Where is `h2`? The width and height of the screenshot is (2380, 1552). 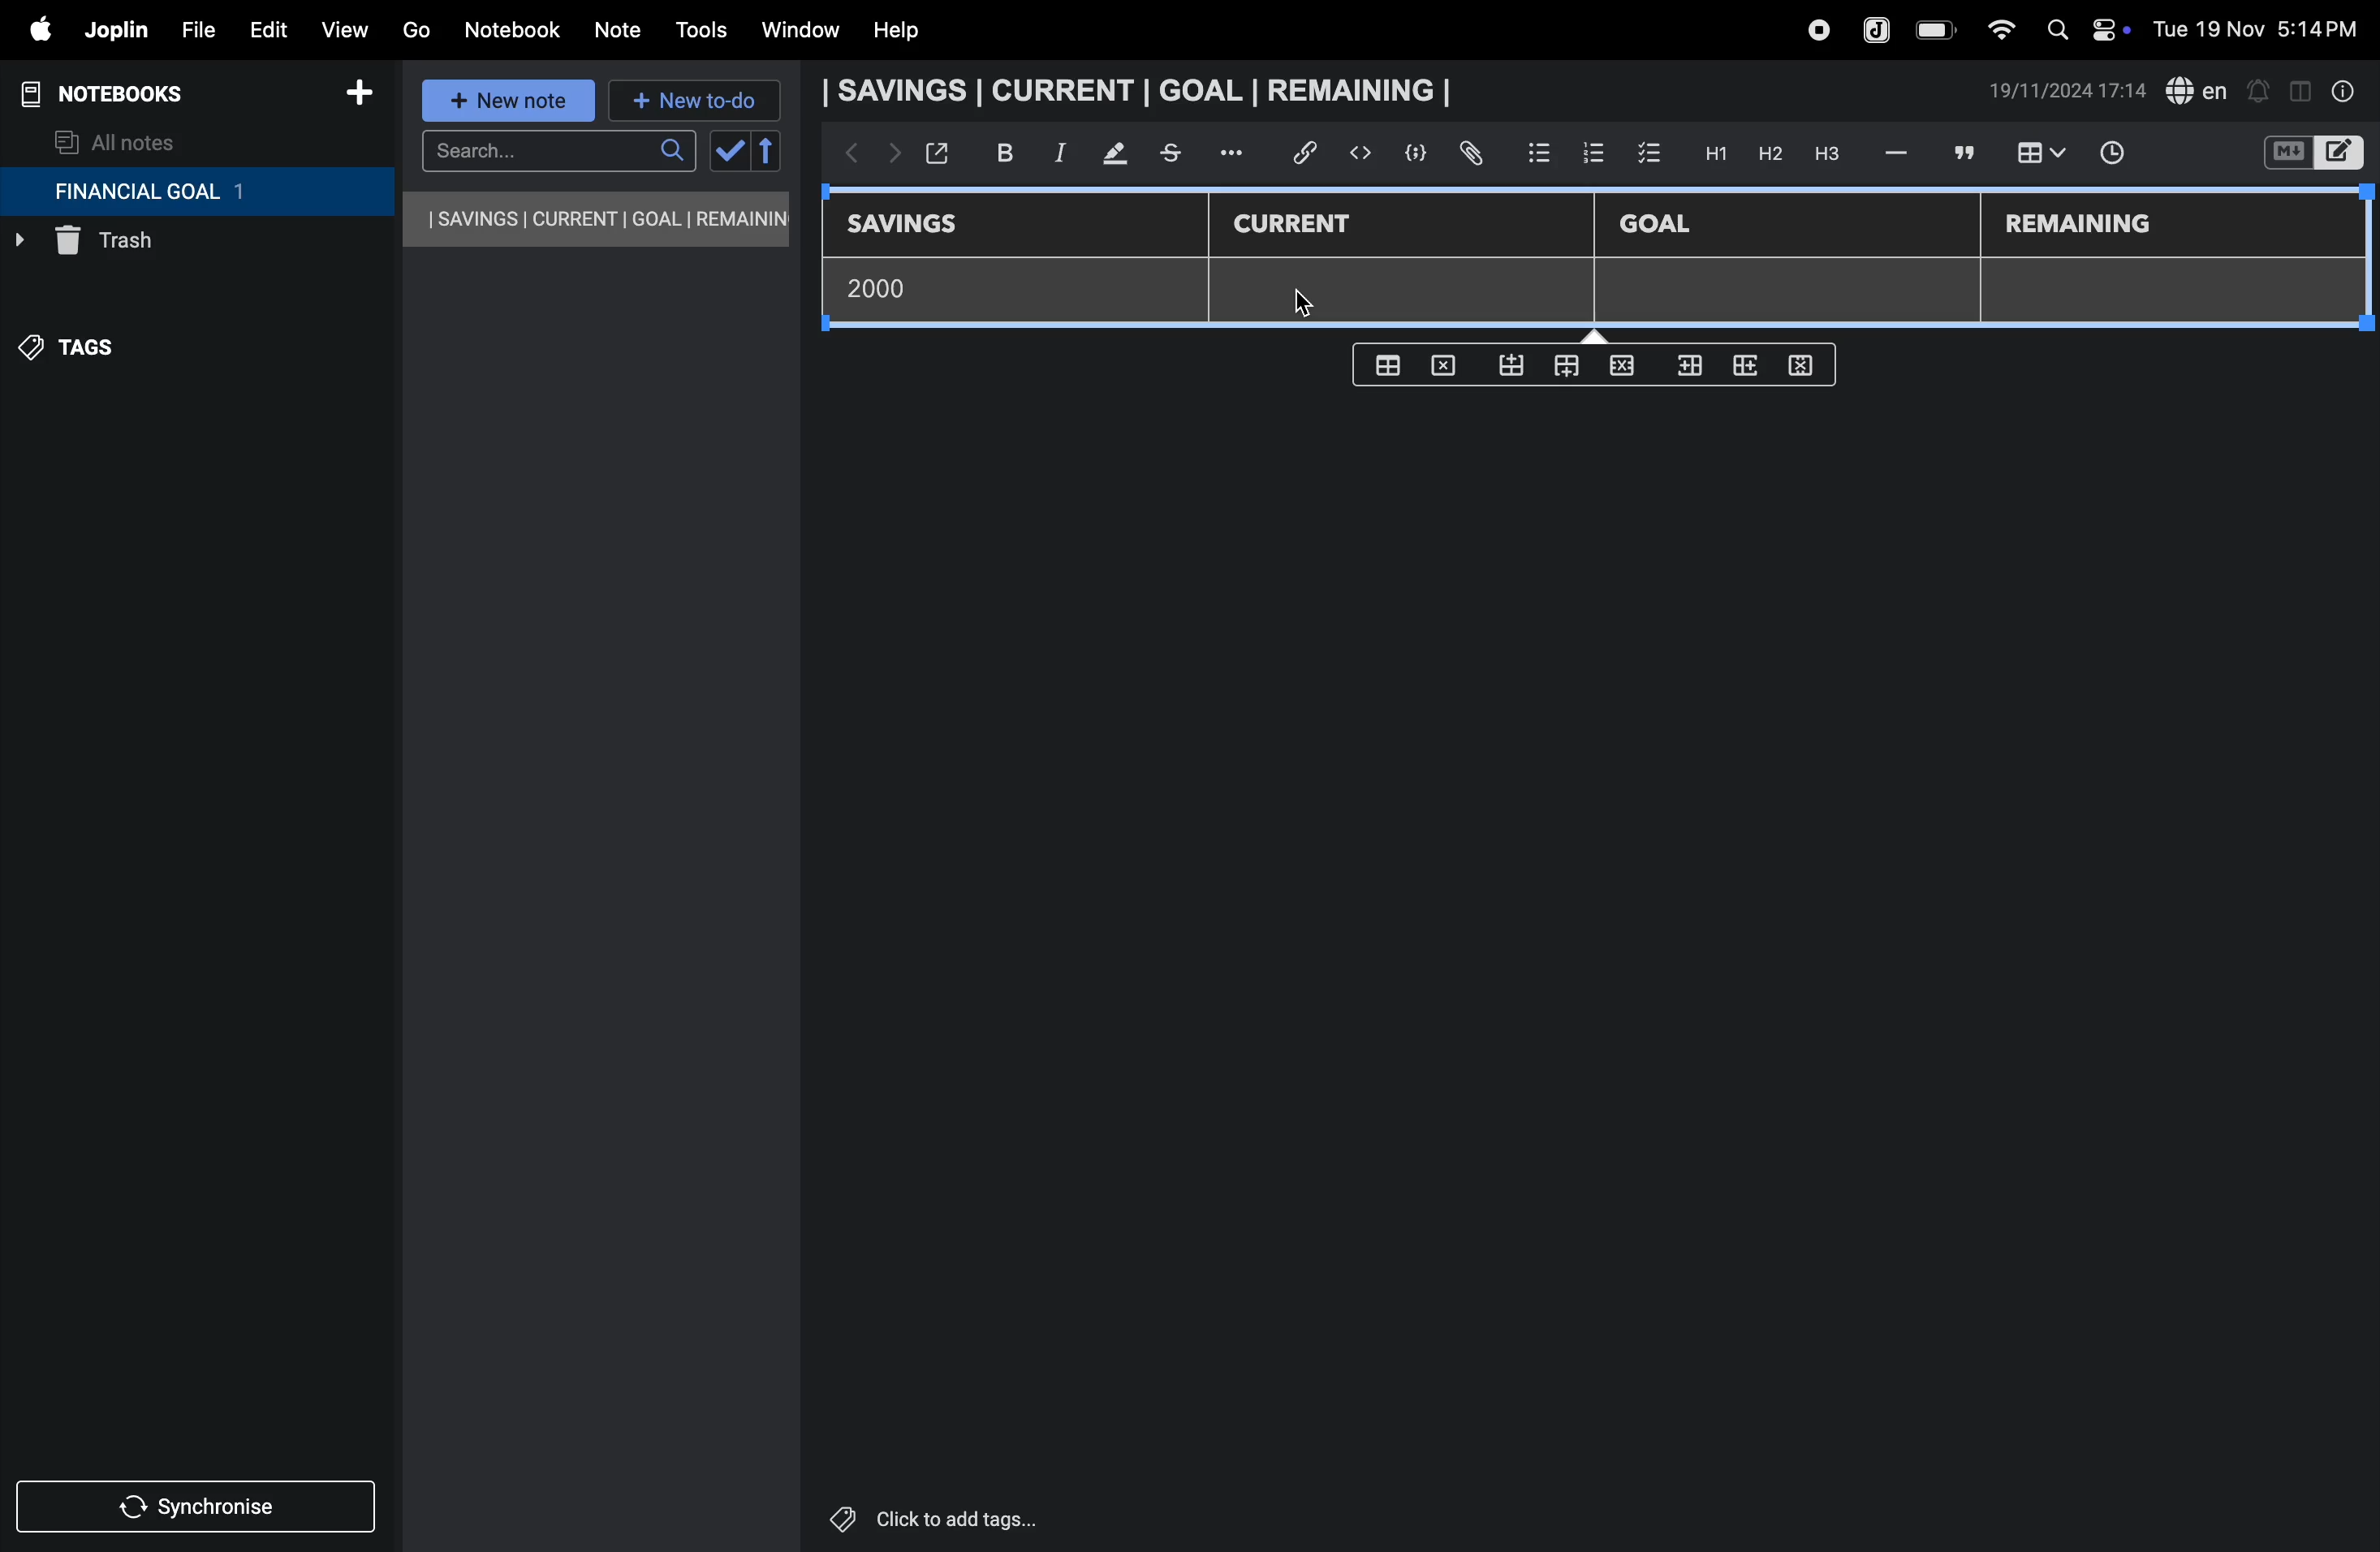
h2 is located at coordinates (1768, 153).